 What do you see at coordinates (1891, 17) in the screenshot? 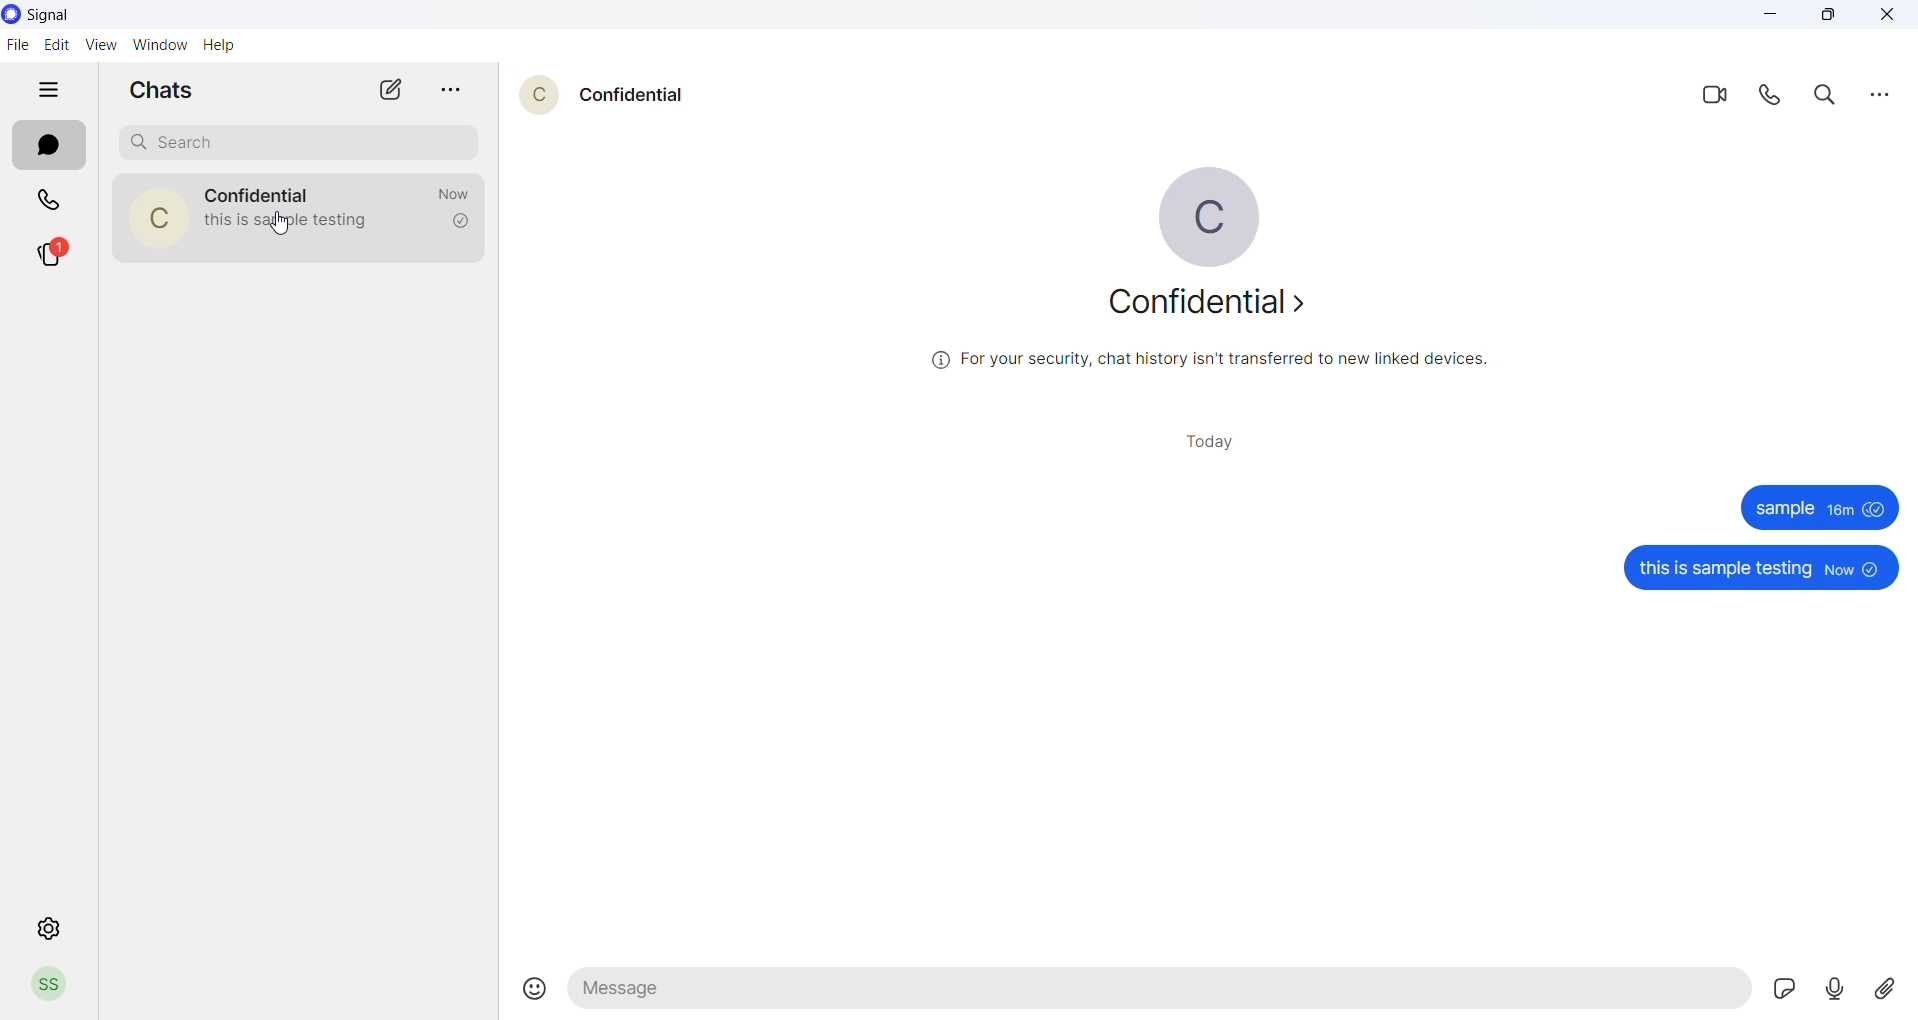
I see `close` at bounding box center [1891, 17].